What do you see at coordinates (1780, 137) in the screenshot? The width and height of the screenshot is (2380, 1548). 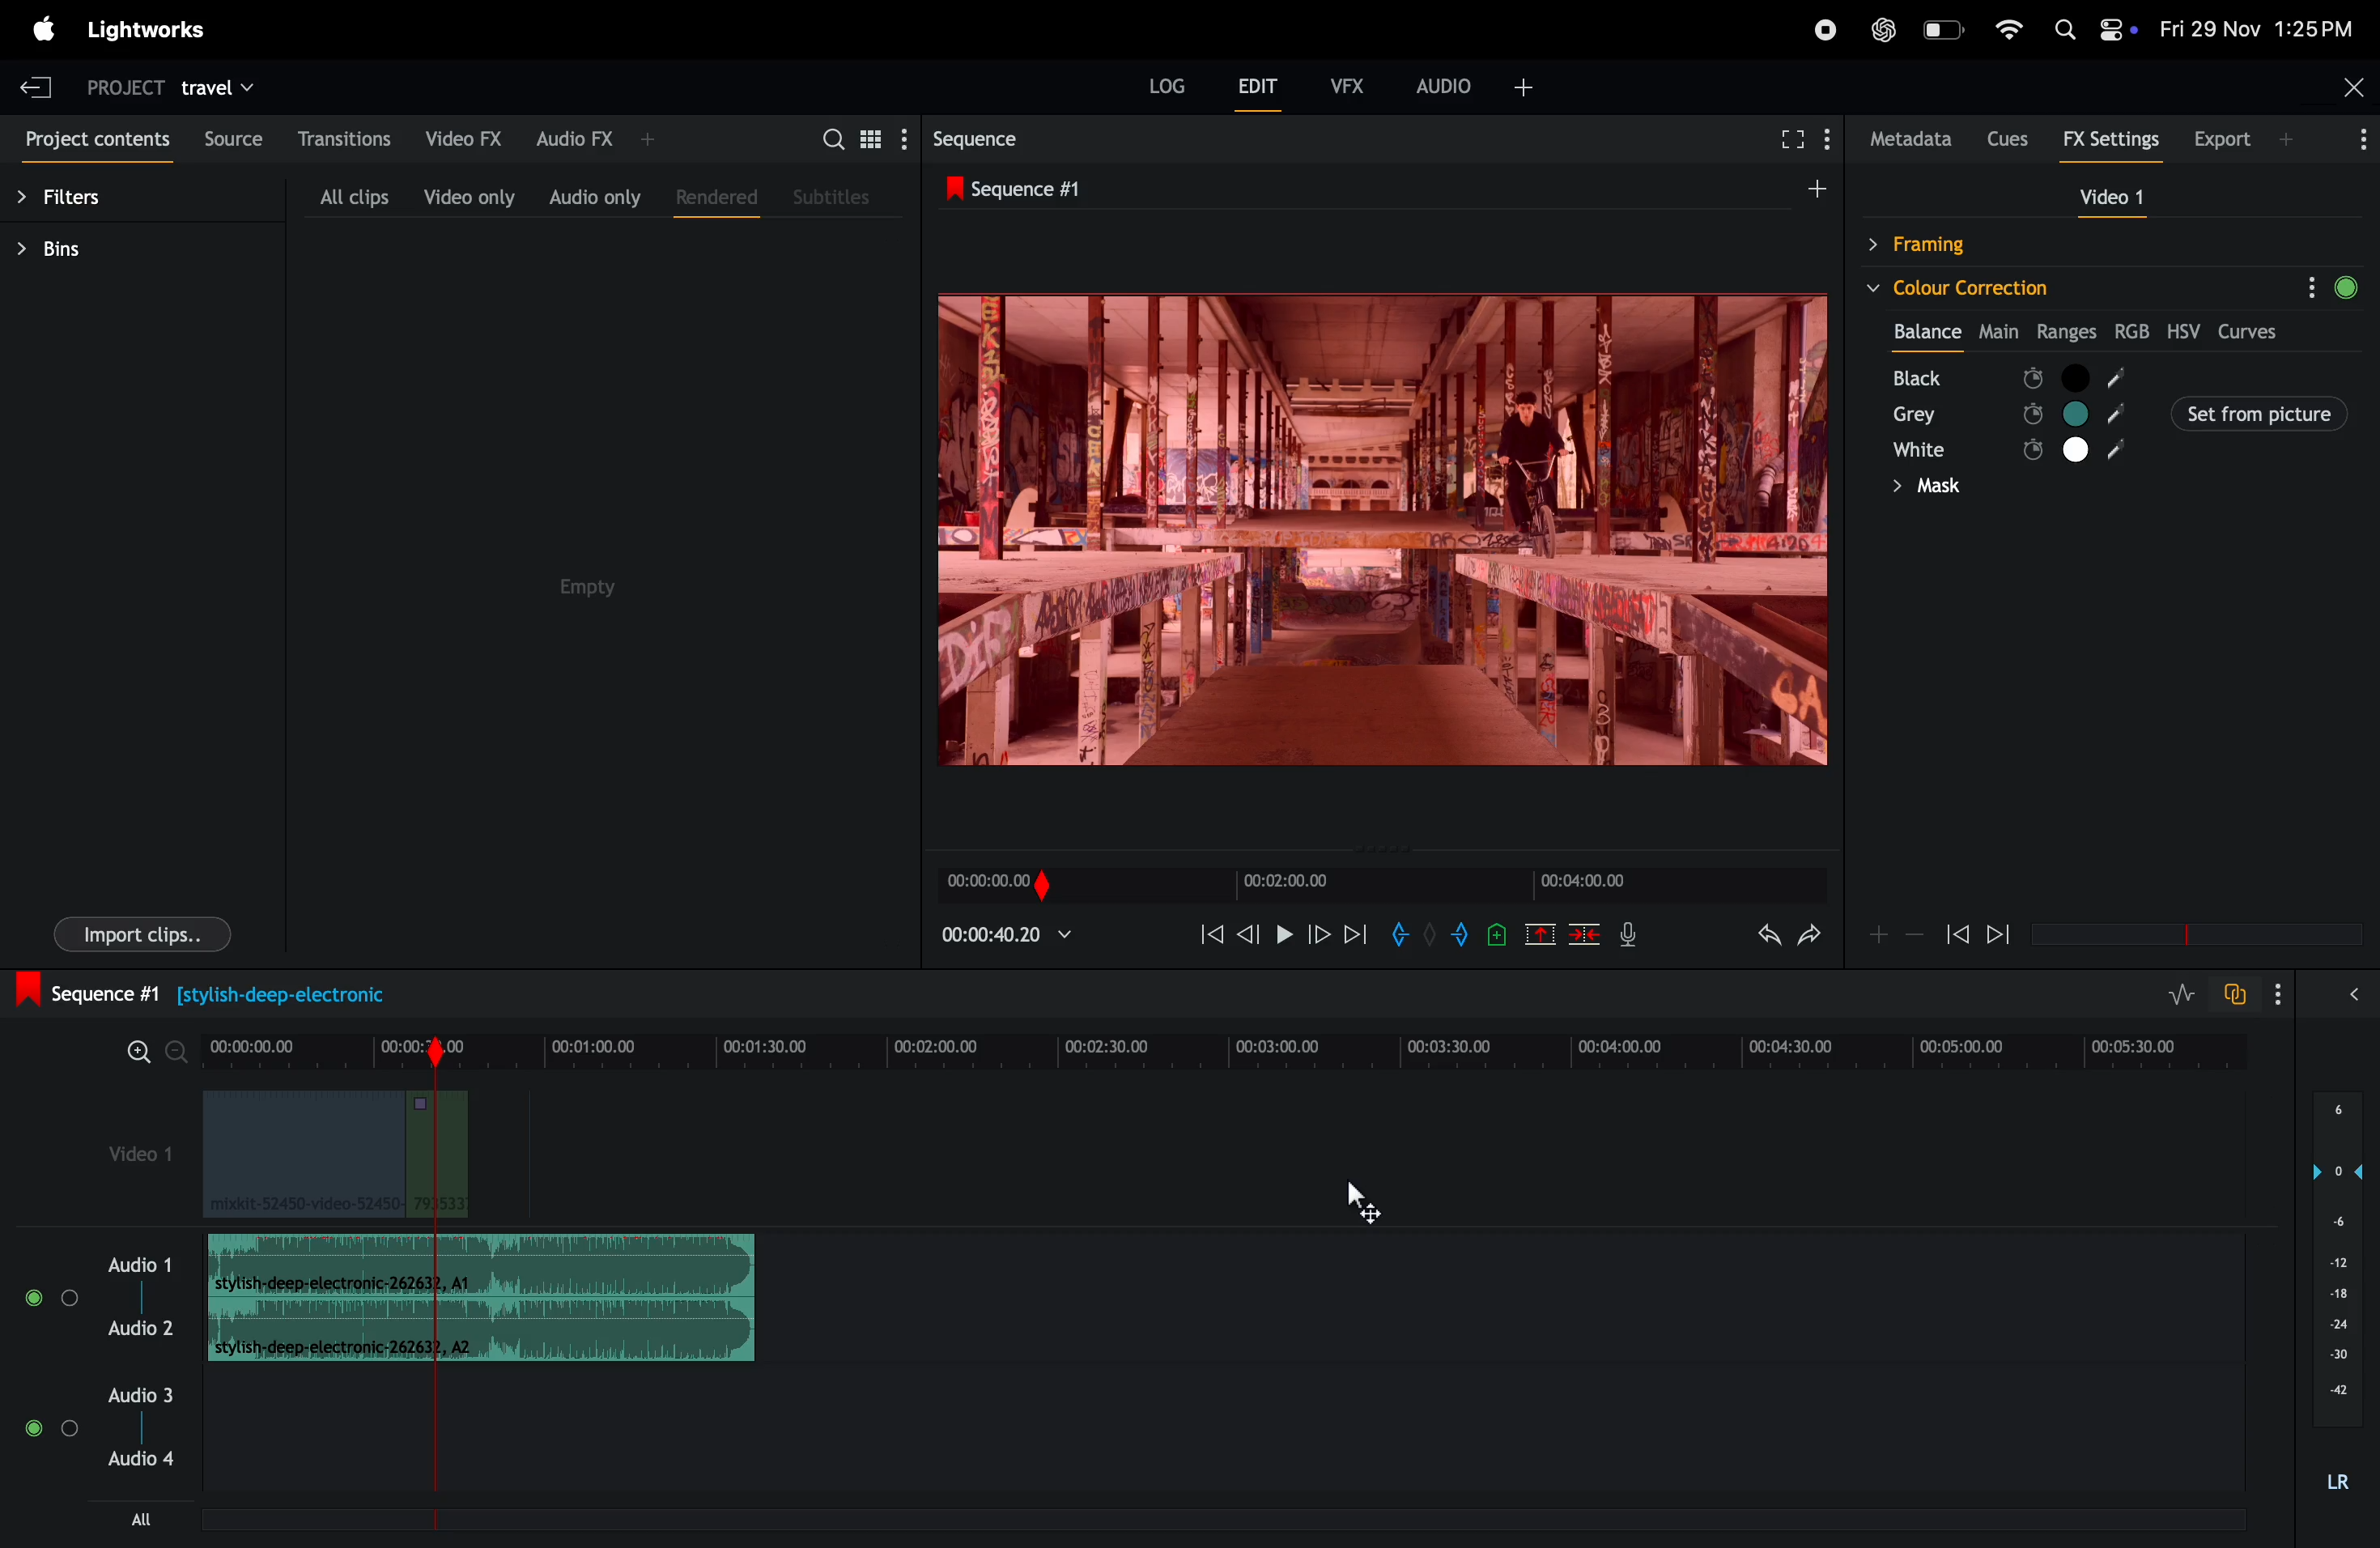 I see `fullscreen` at bounding box center [1780, 137].